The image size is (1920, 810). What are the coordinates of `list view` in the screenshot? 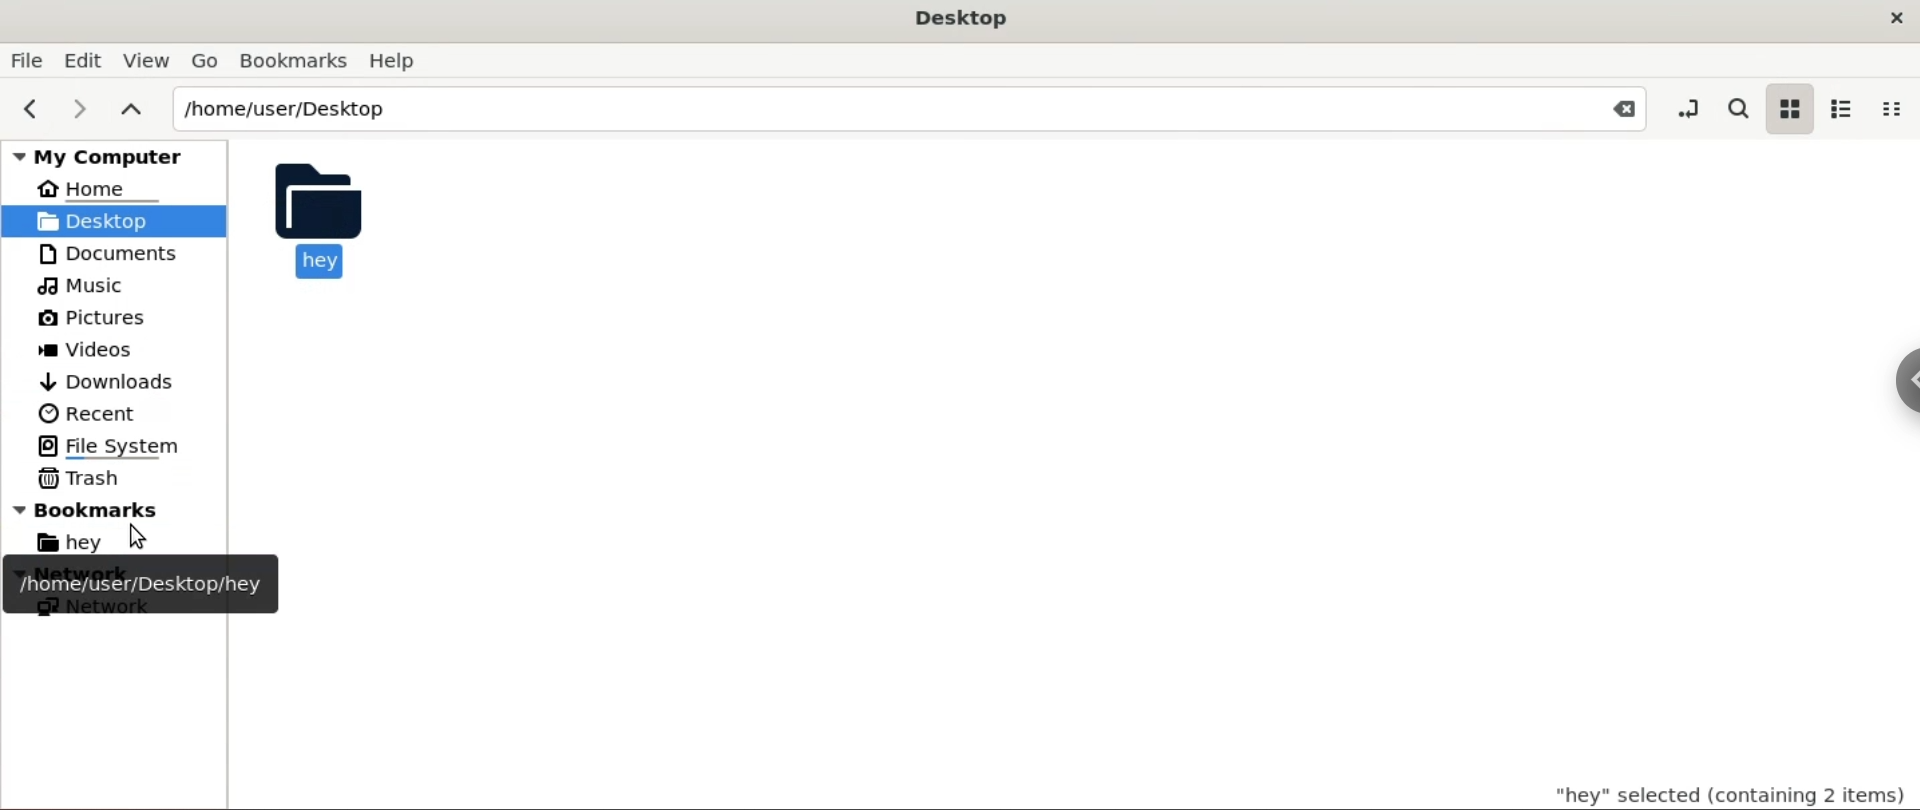 It's located at (1842, 108).